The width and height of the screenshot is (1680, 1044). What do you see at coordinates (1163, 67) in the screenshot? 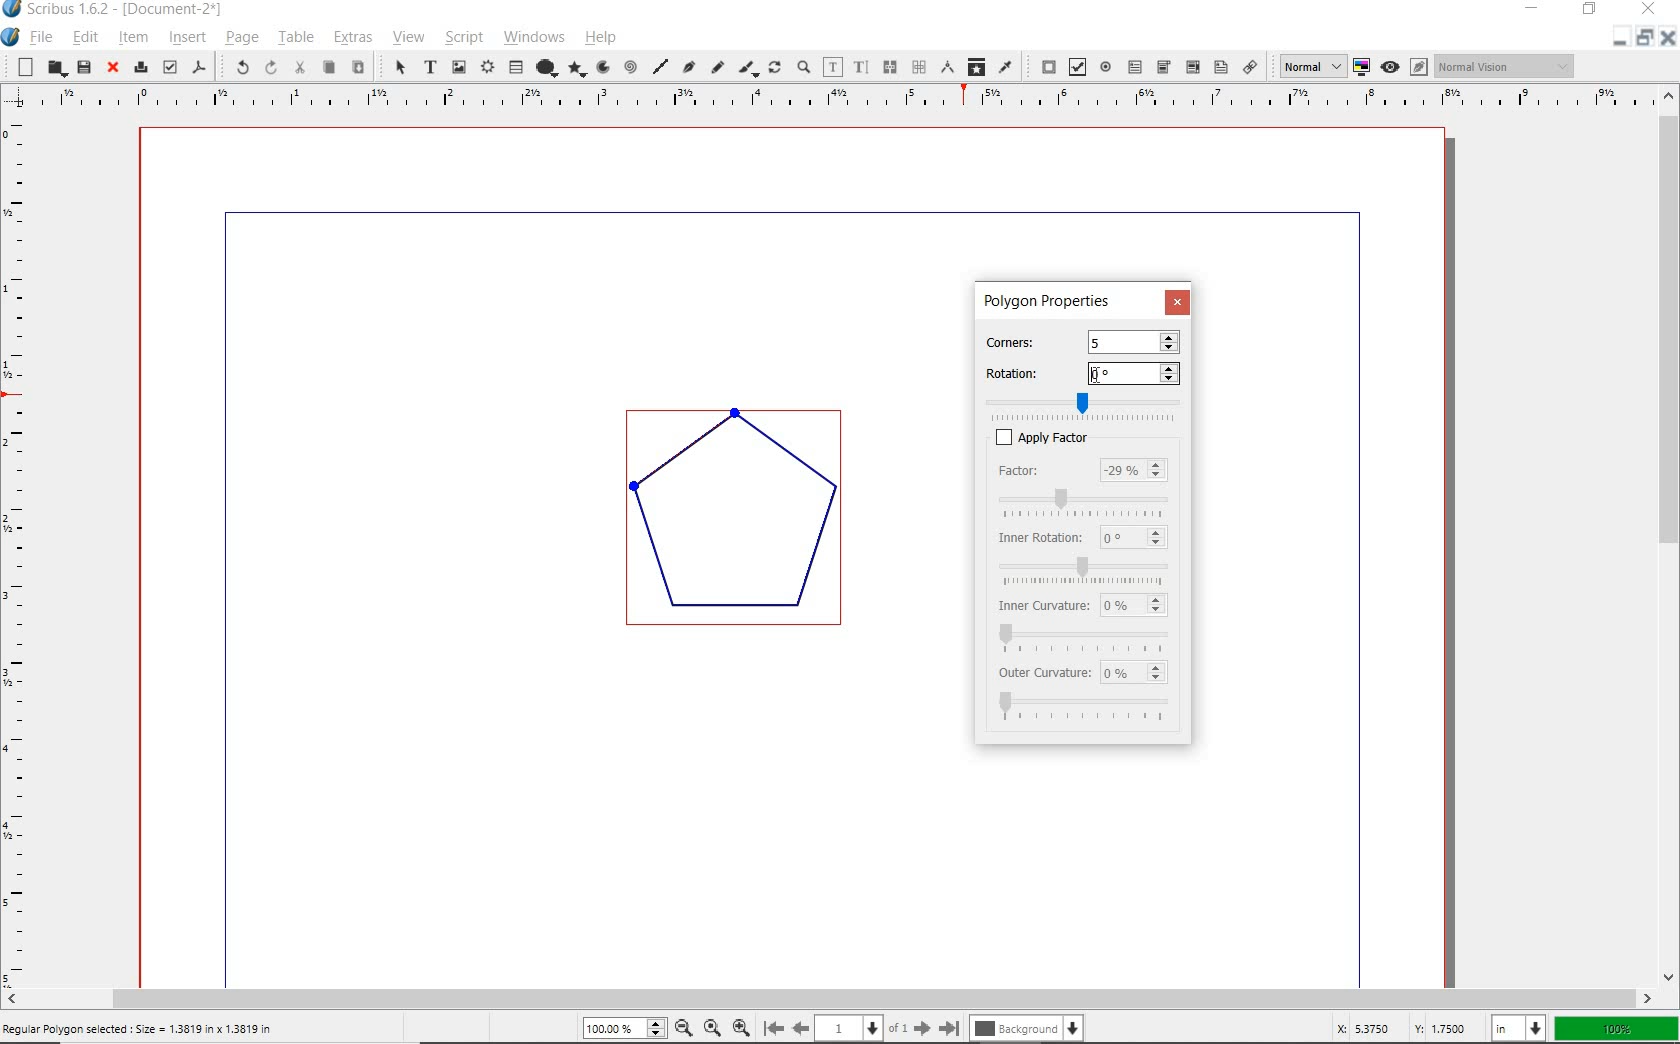
I see `pdf combo box` at bounding box center [1163, 67].